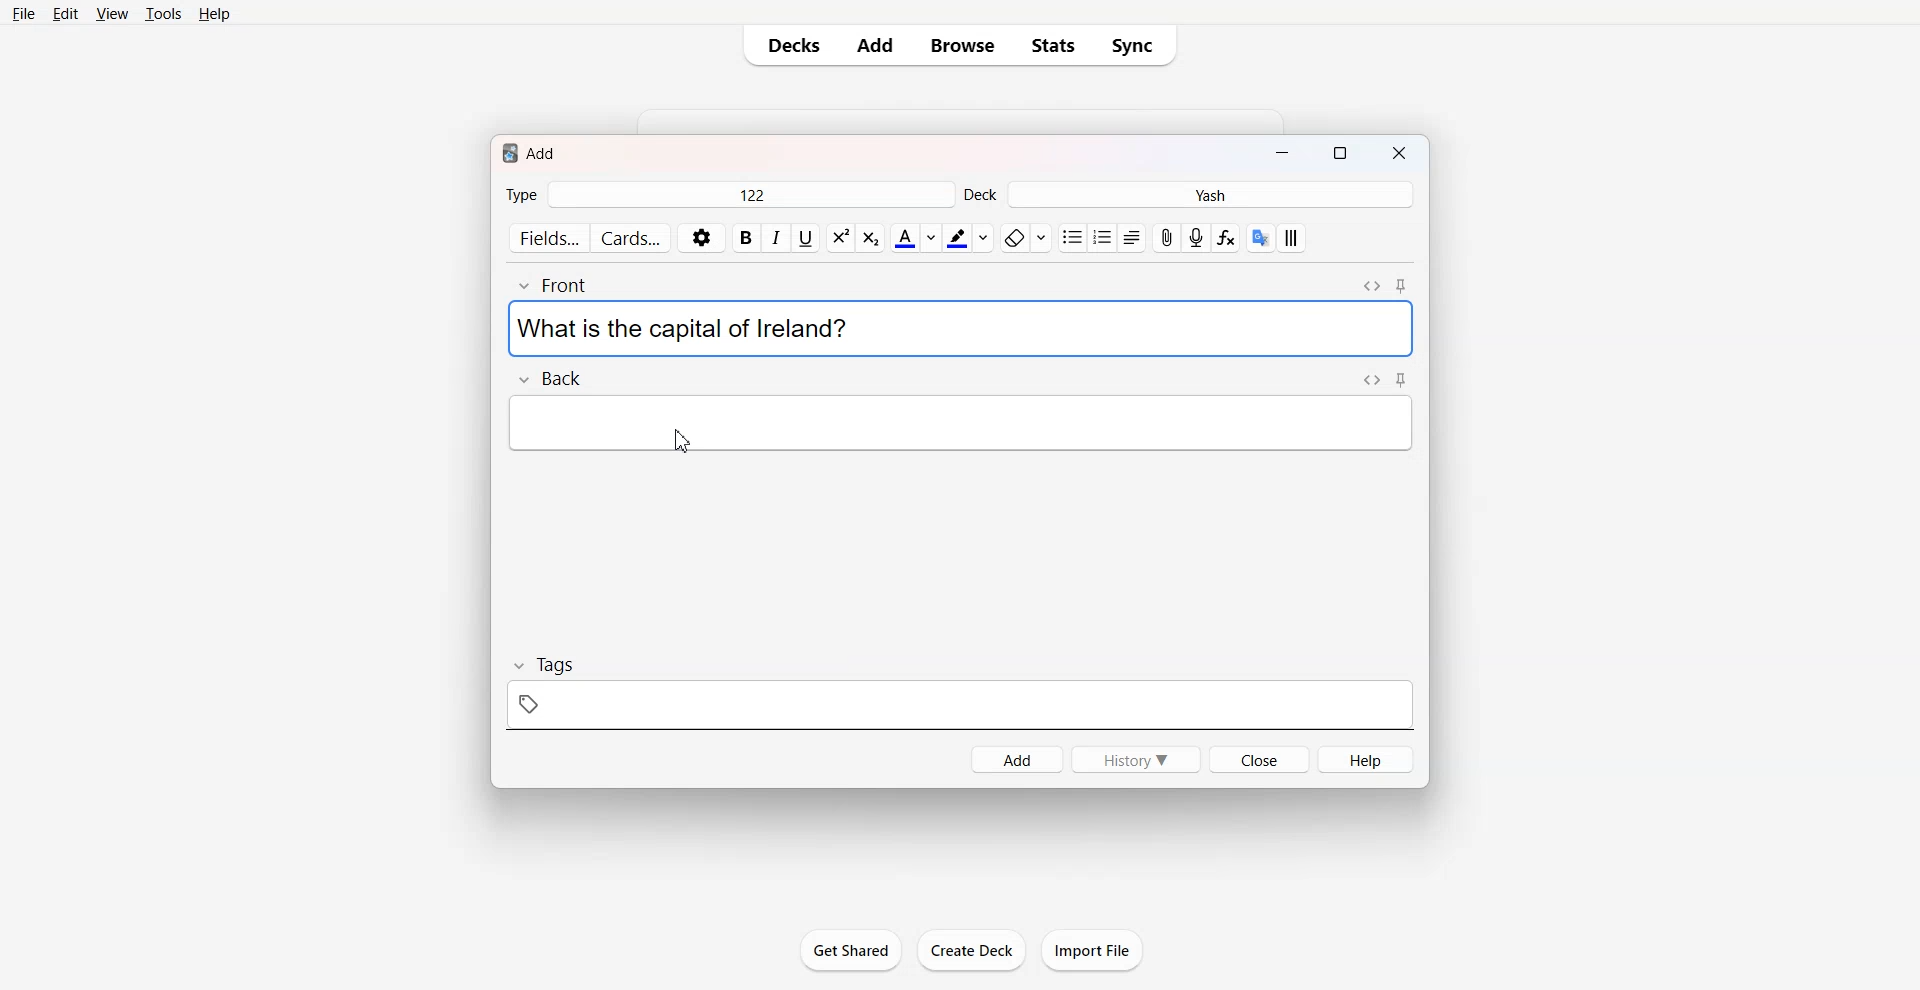 This screenshot has width=1920, height=990. I want to click on Toggle HTML Editor, so click(1371, 286).